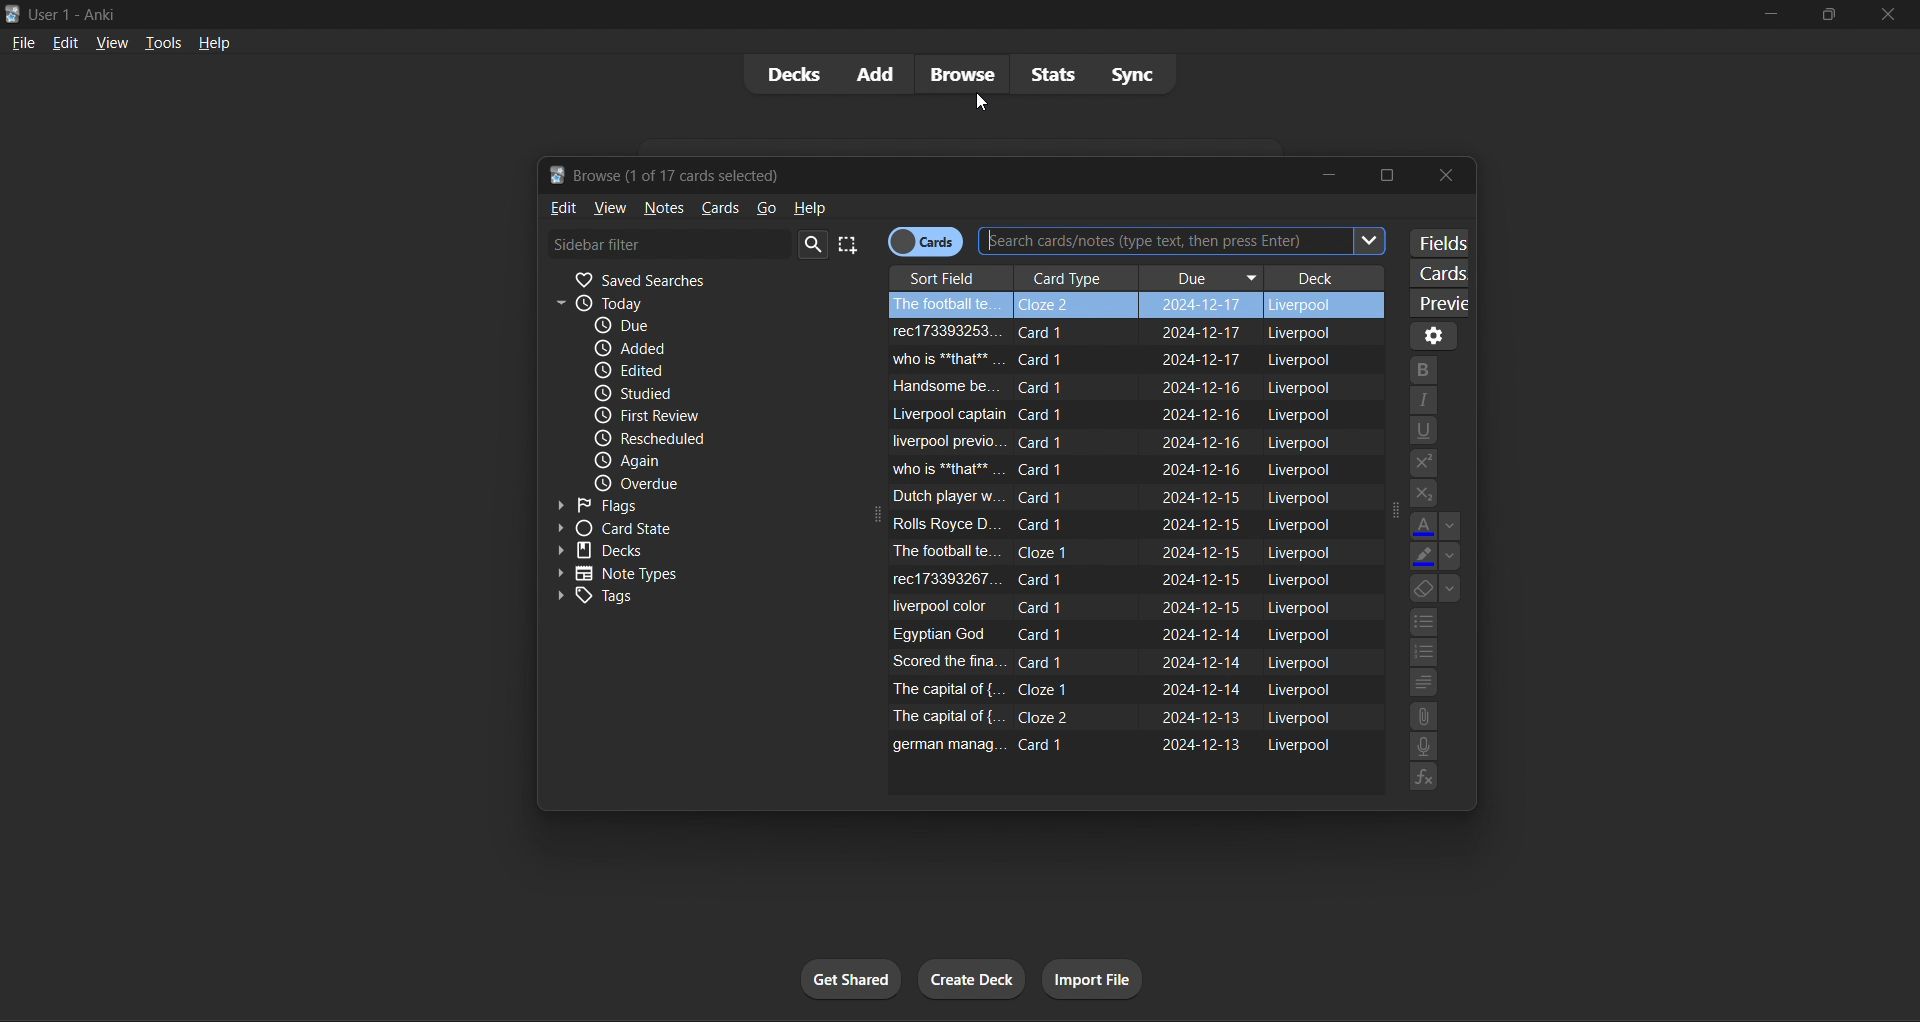 This screenshot has width=1920, height=1022. I want to click on due date, so click(1204, 470).